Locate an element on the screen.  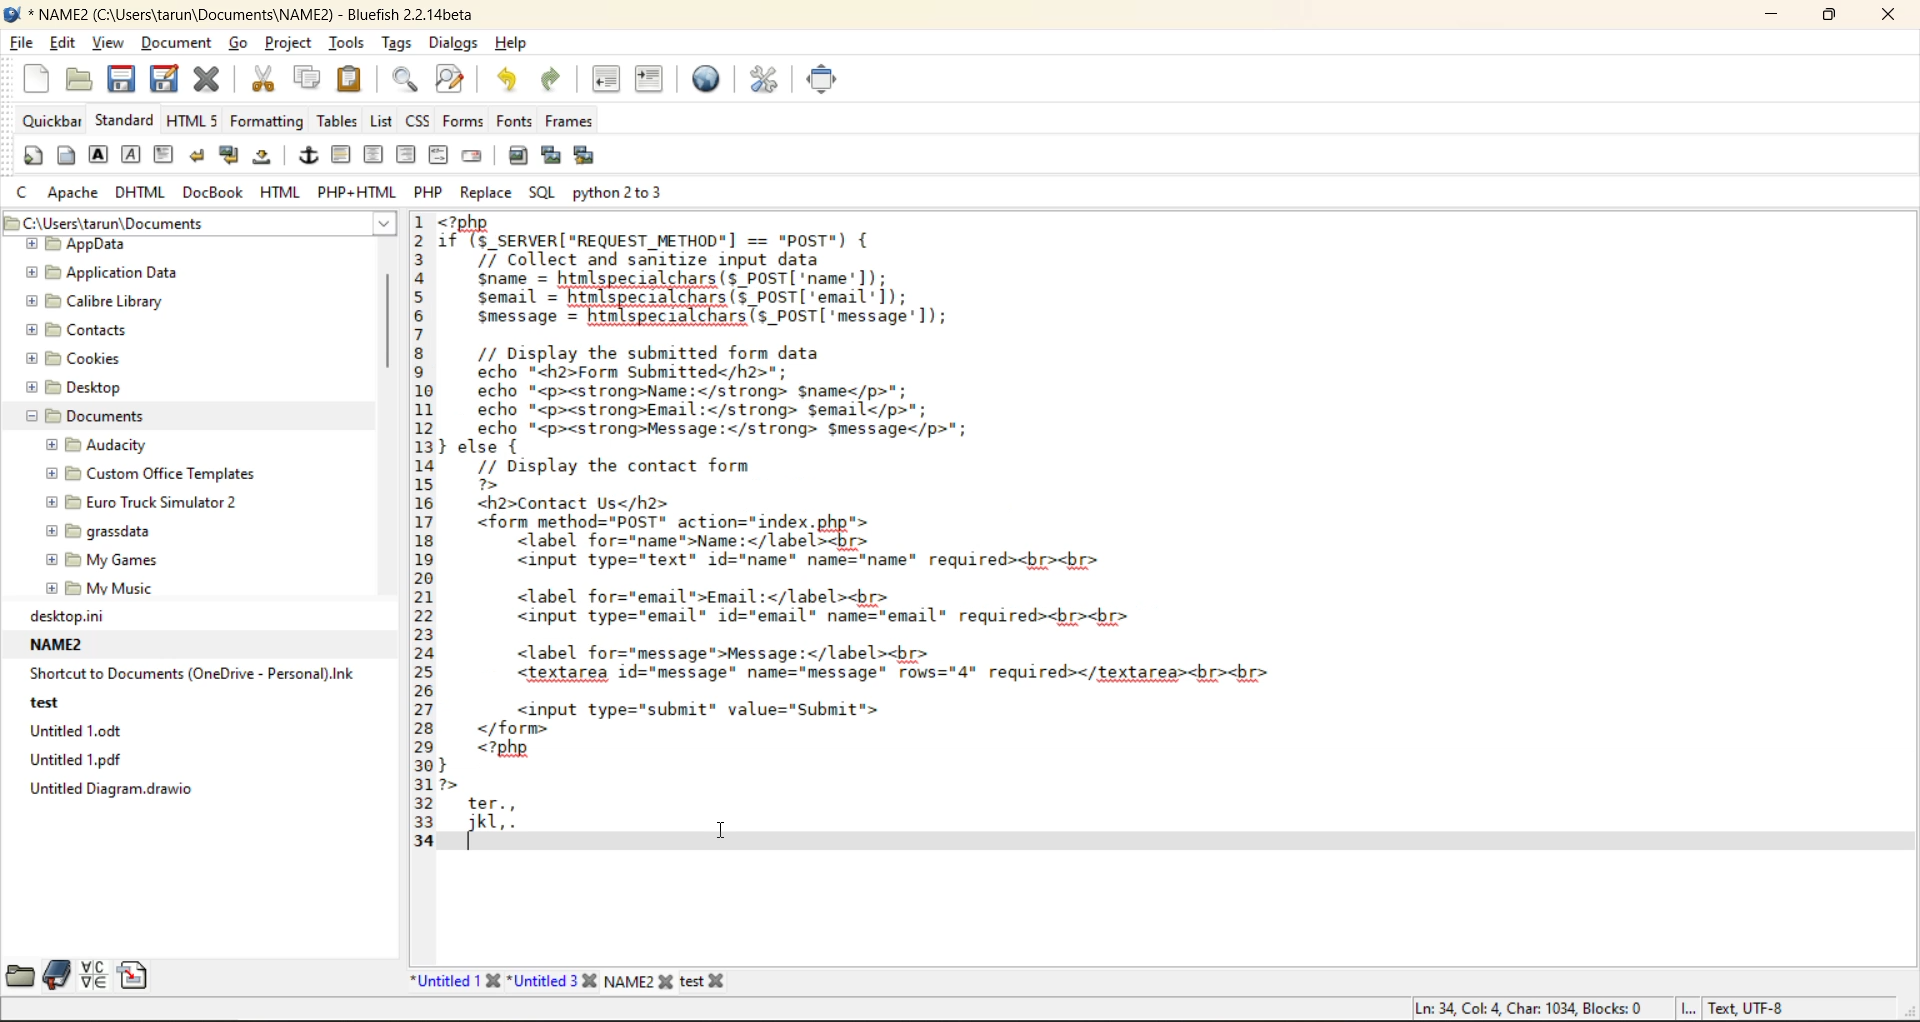
replace is located at coordinates (485, 194).